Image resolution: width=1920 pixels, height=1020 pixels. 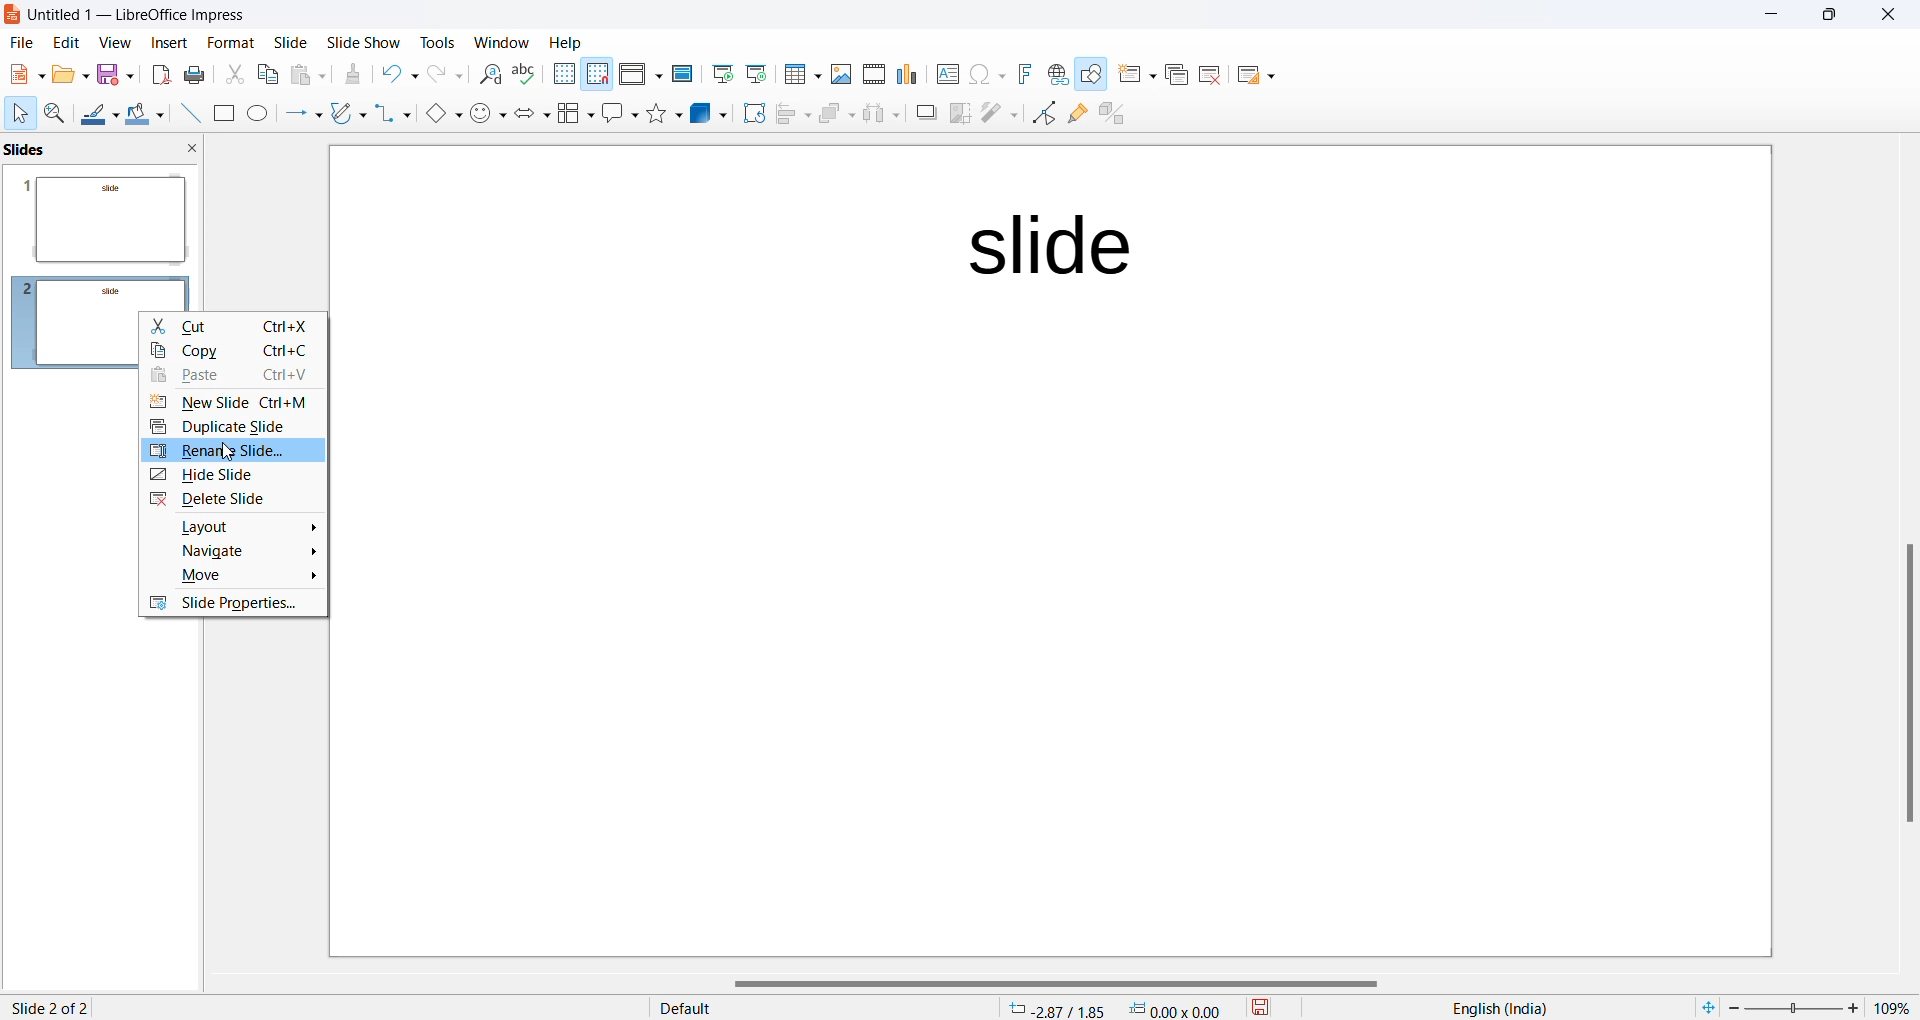 I want to click on Line color, so click(x=98, y=112).